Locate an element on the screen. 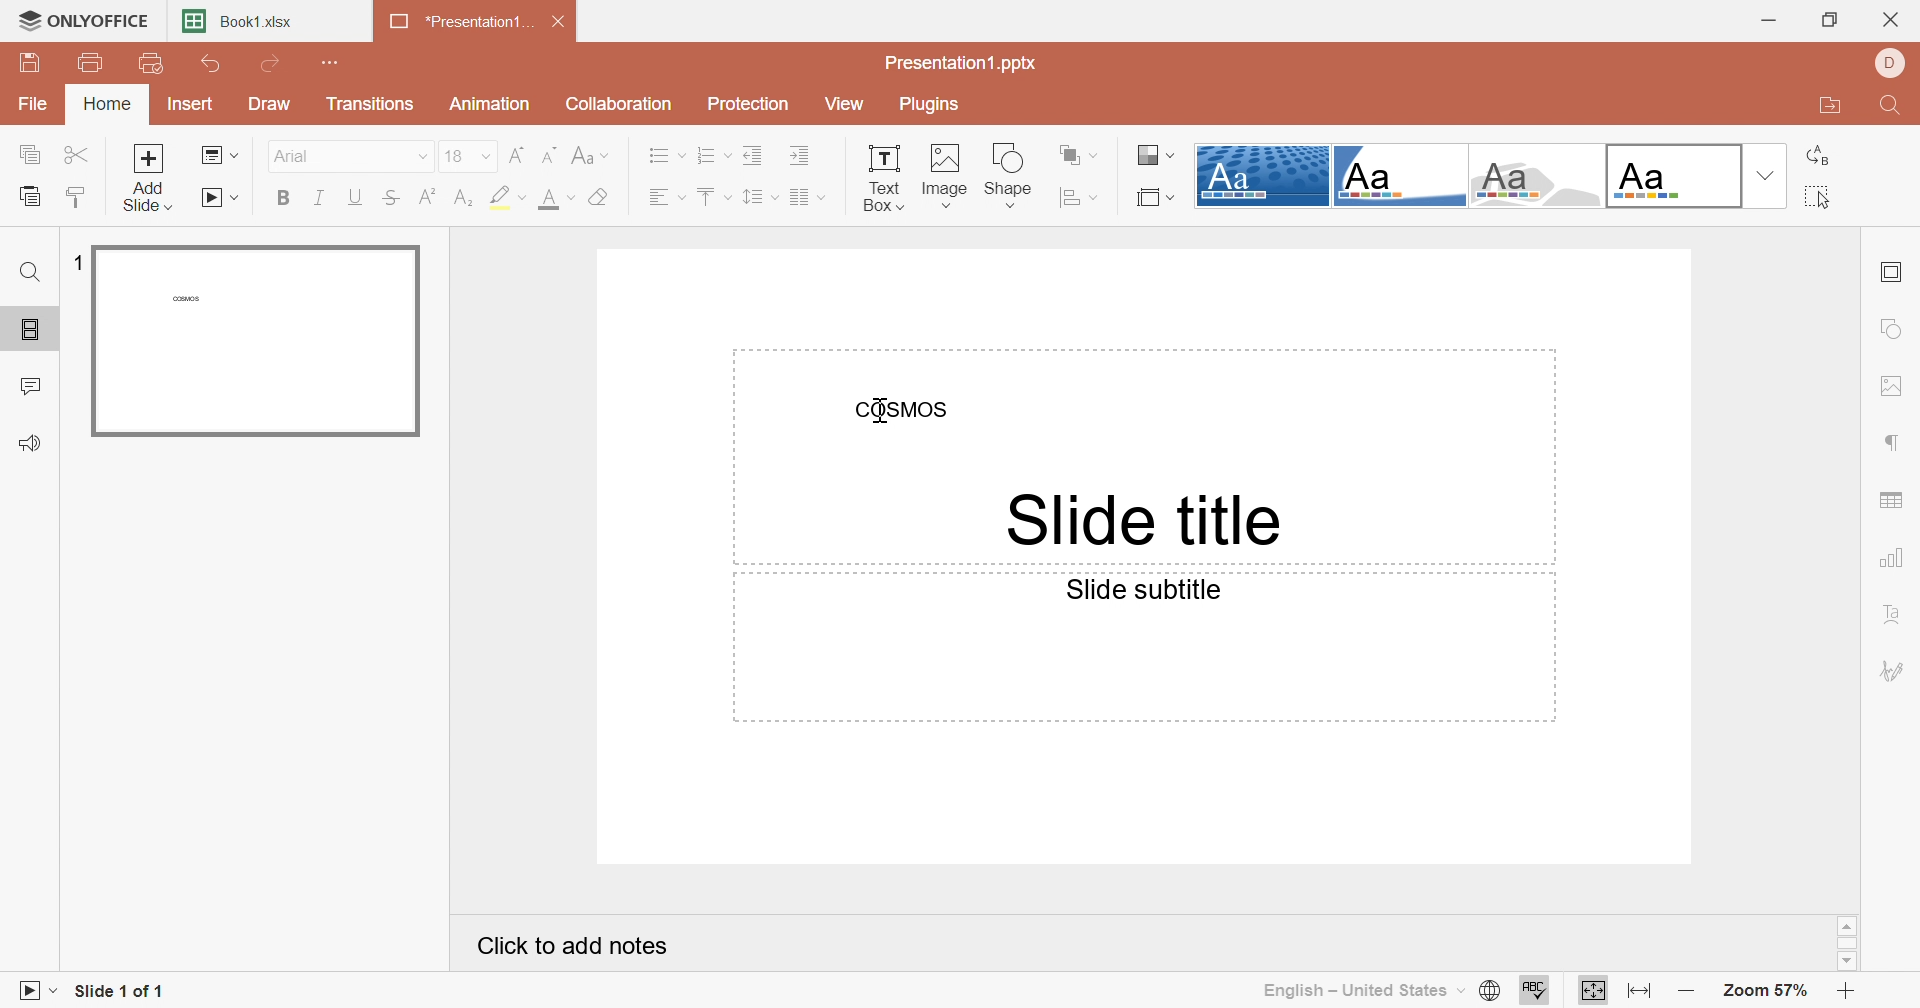 Image resolution: width=1920 pixels, height=1008 pixels. Slides is located at coordinates (31, 329).